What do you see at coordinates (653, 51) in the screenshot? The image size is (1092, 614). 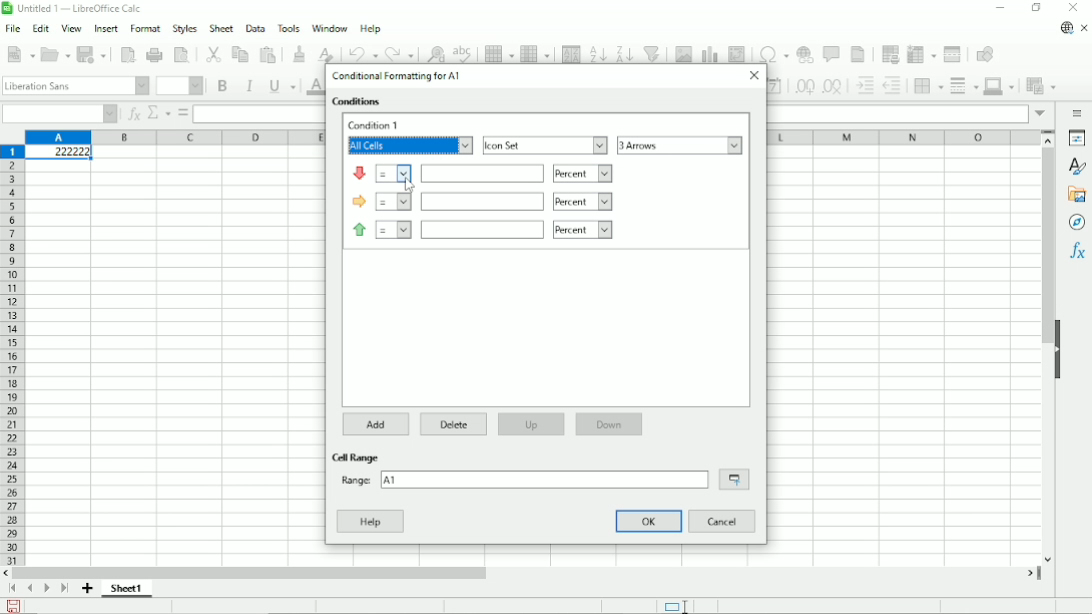 I see `Auto filter` at bounding box center [653, 51].